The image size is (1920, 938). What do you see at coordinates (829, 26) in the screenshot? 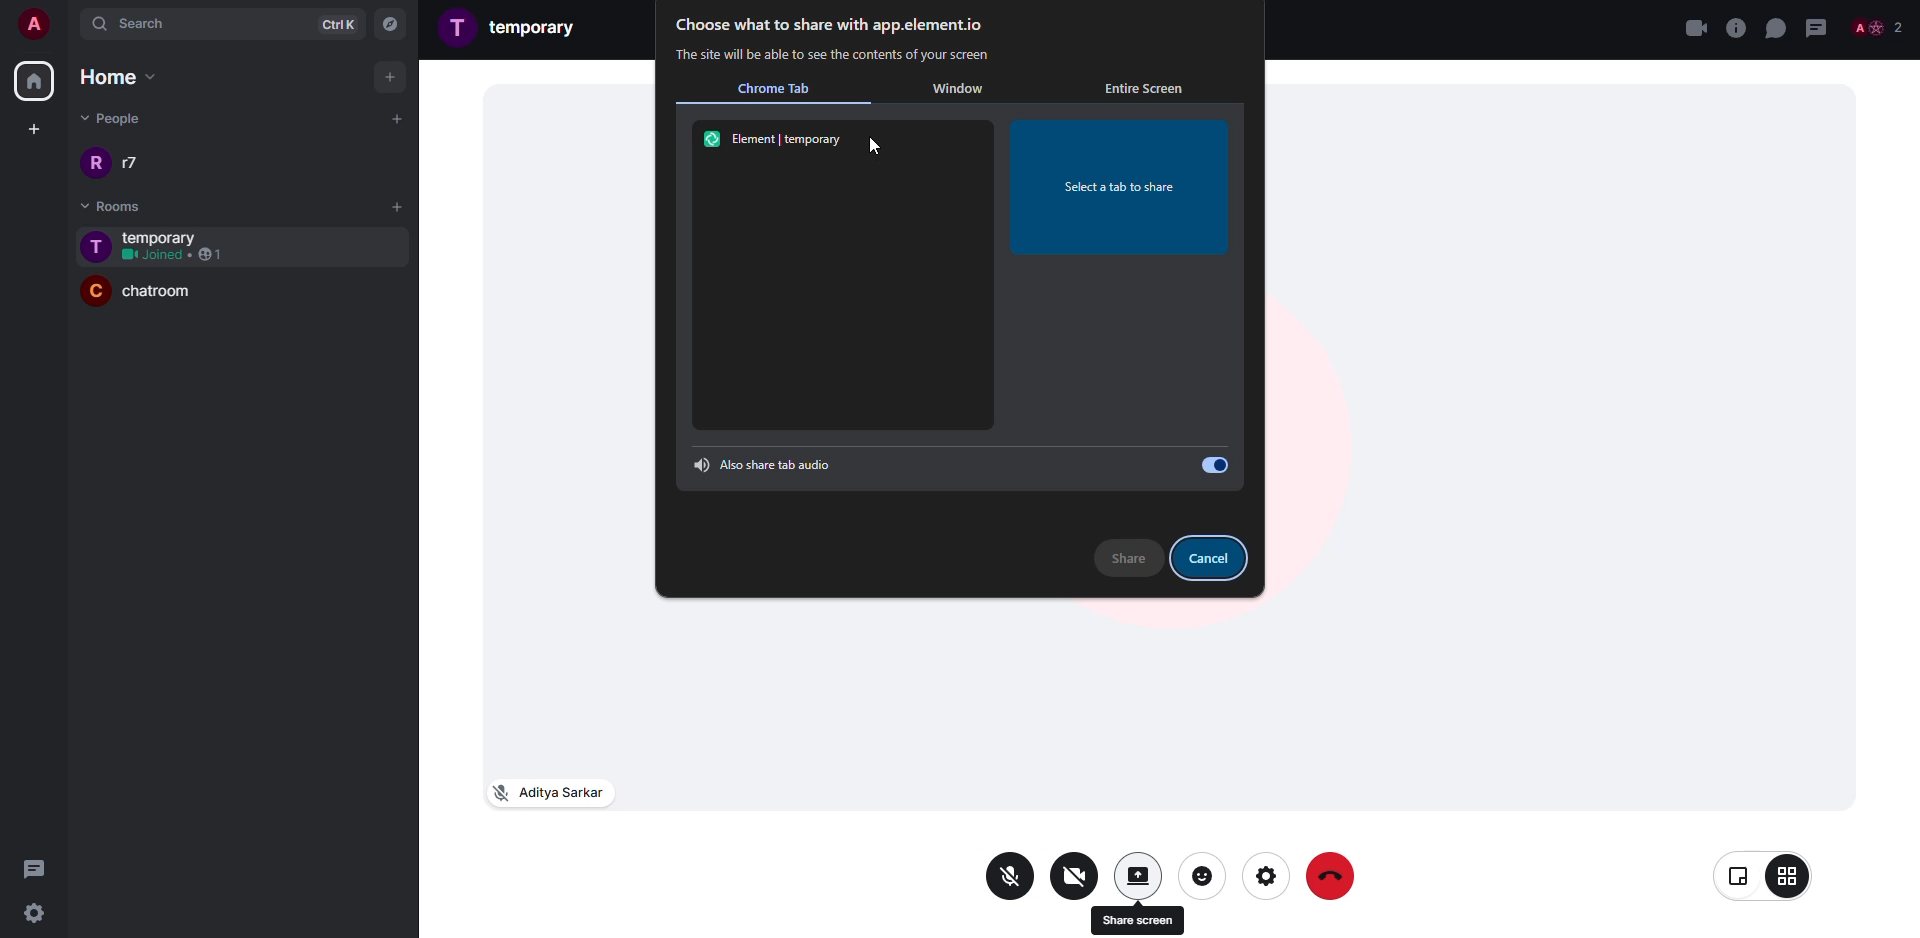
I see `choose what to share` at bounding box center [829, 26].